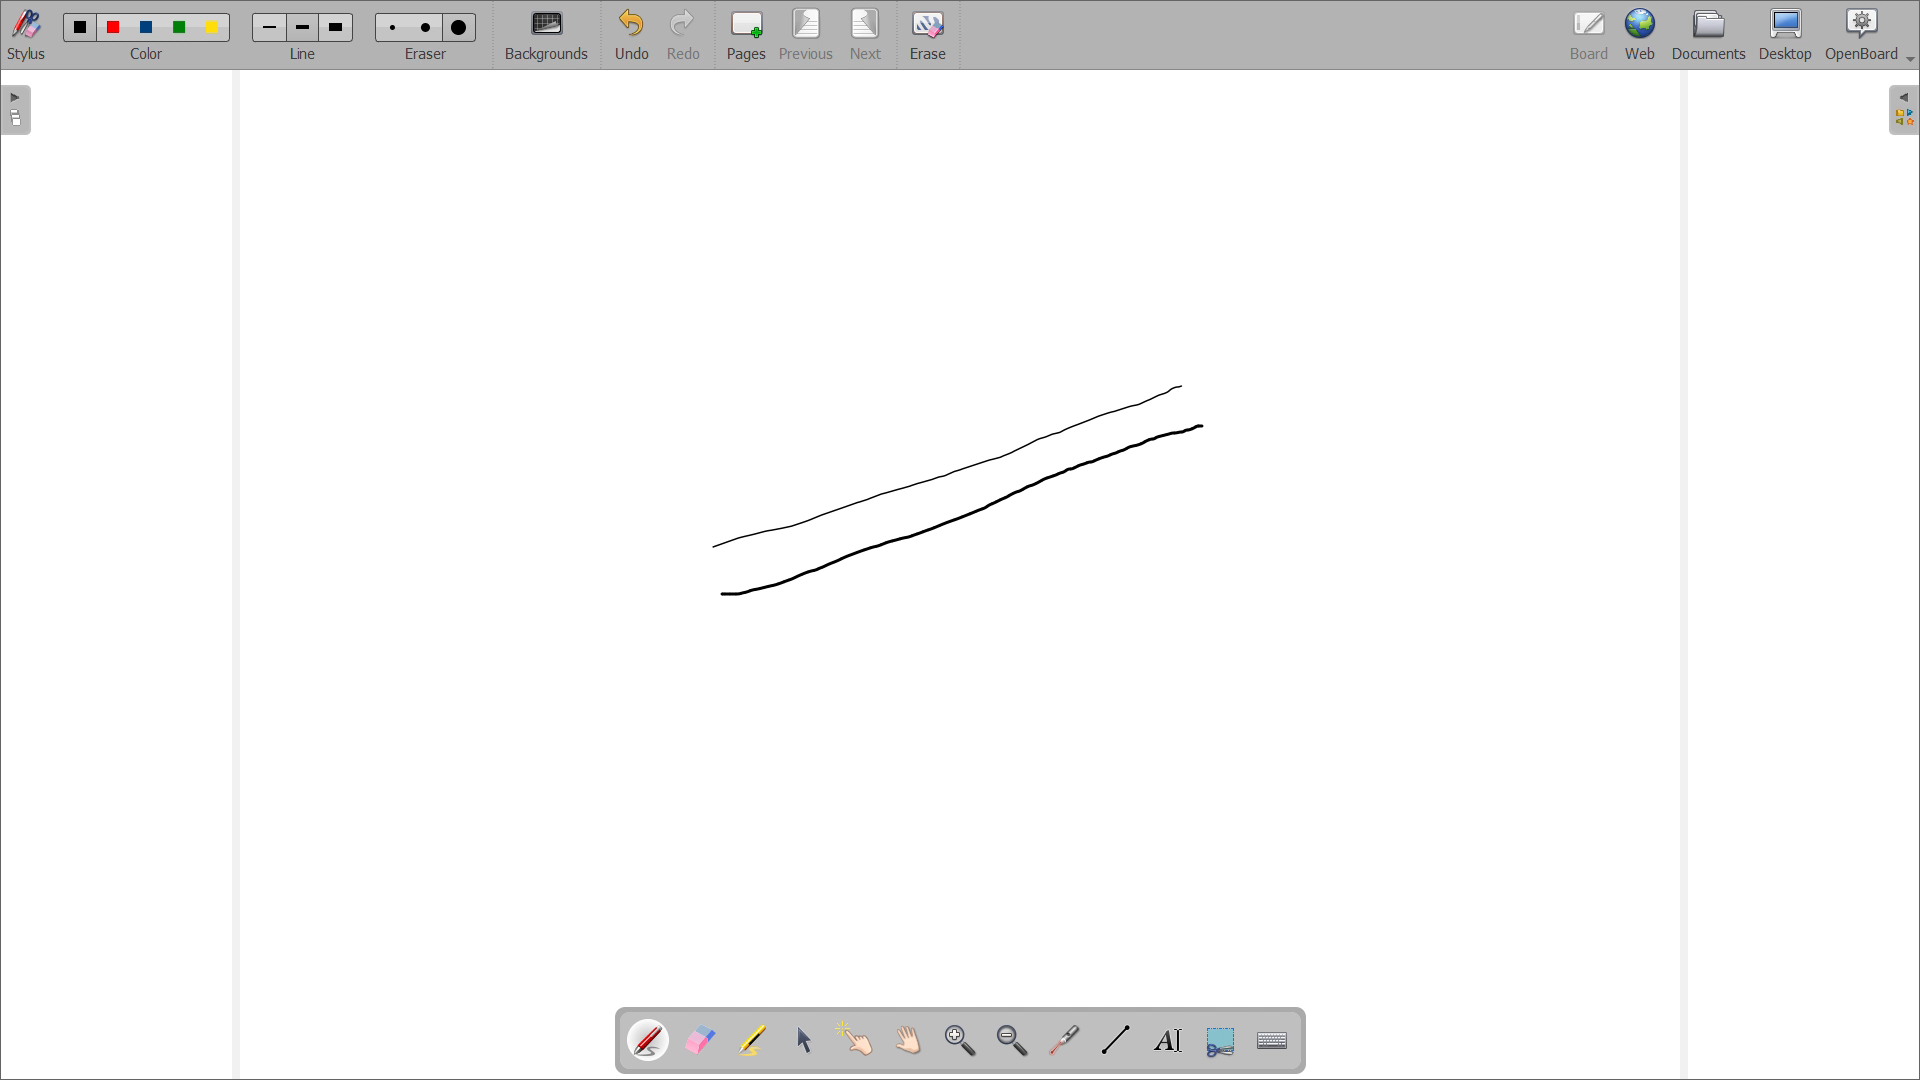  I want to click on virtual laser pointer, so click(1066, 1038).